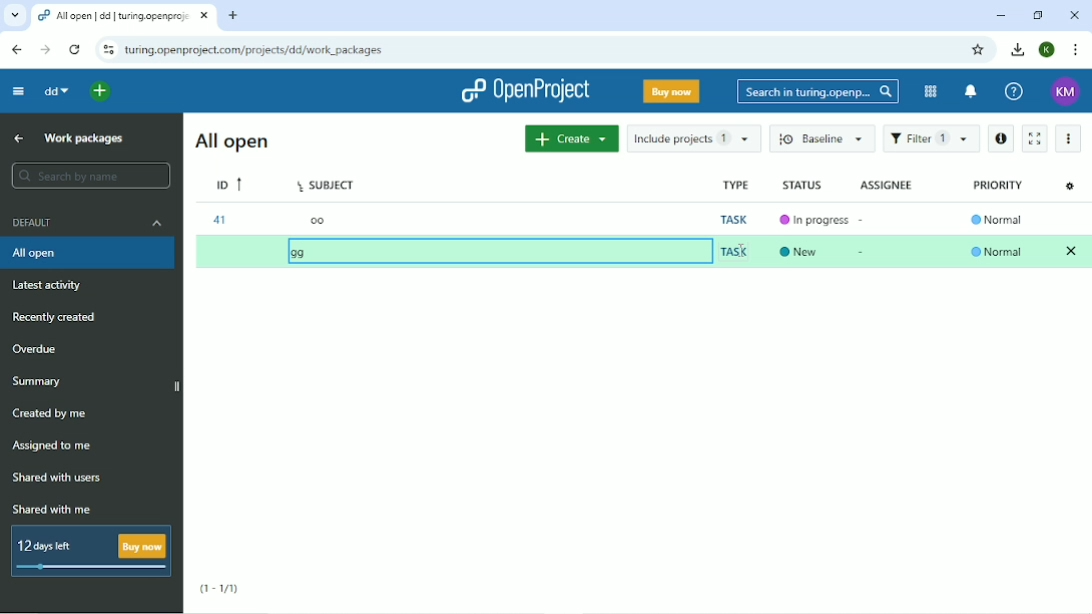  What do you see at coordinates (1035, 15) in the screenshot?
I see `Restore down` at bounding box center [1035, 15].